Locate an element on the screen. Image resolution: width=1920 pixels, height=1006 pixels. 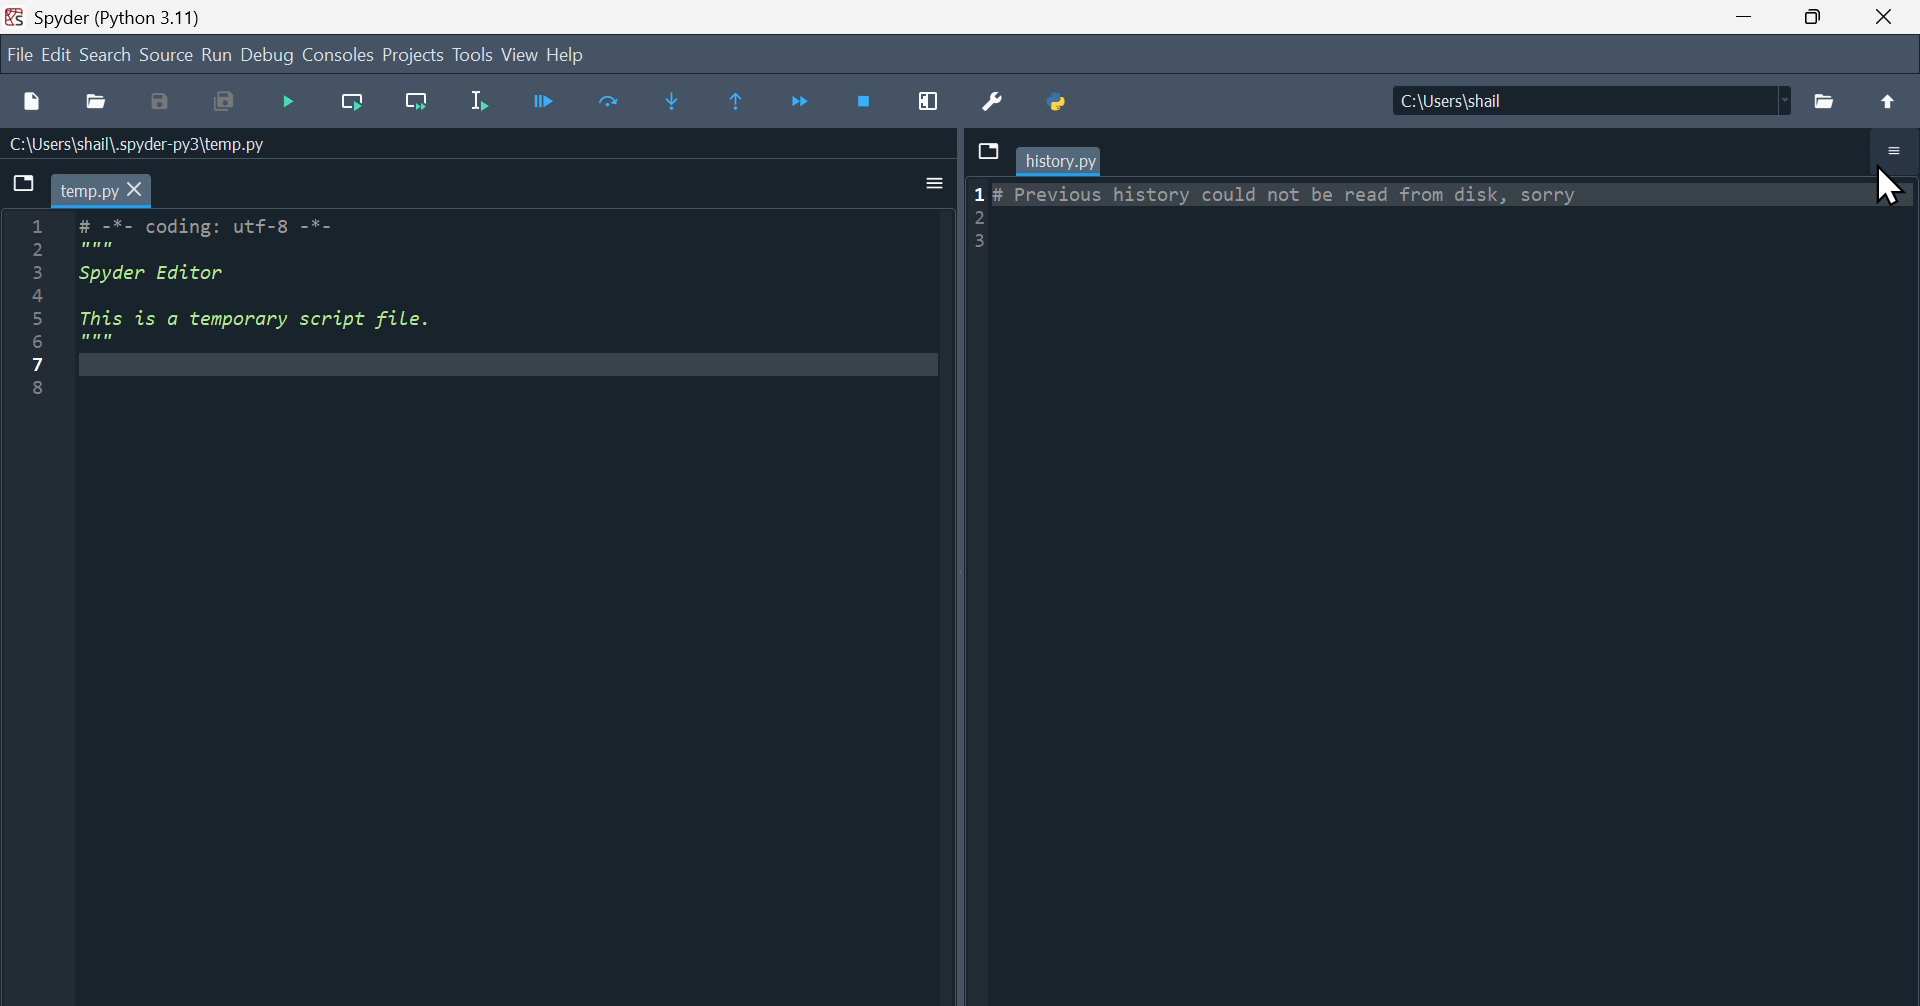
view is located at coordinates (519, 55).